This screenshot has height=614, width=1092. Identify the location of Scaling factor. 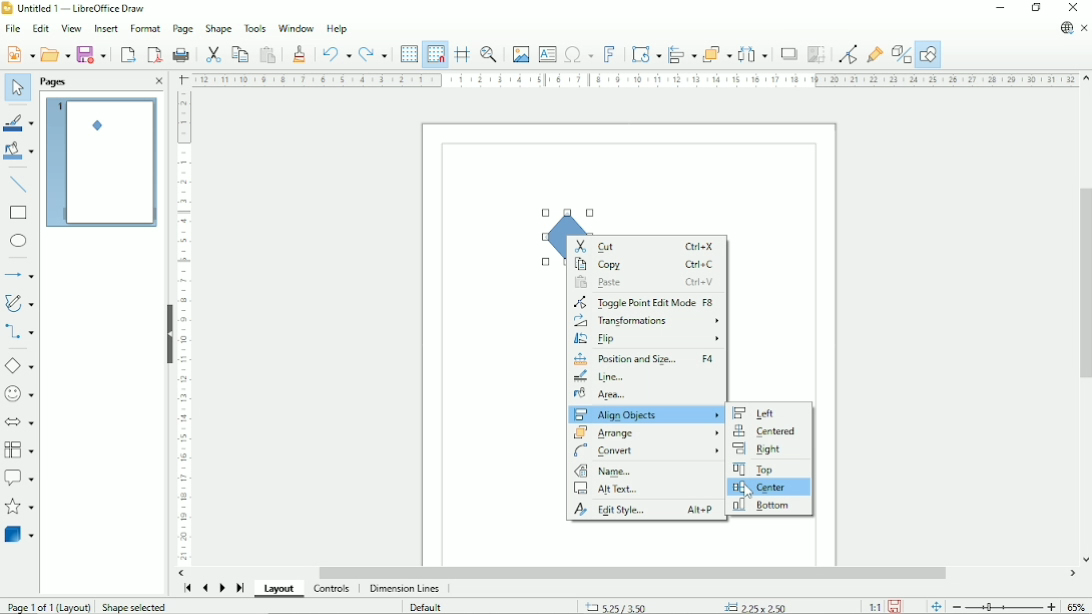
(874, 606).